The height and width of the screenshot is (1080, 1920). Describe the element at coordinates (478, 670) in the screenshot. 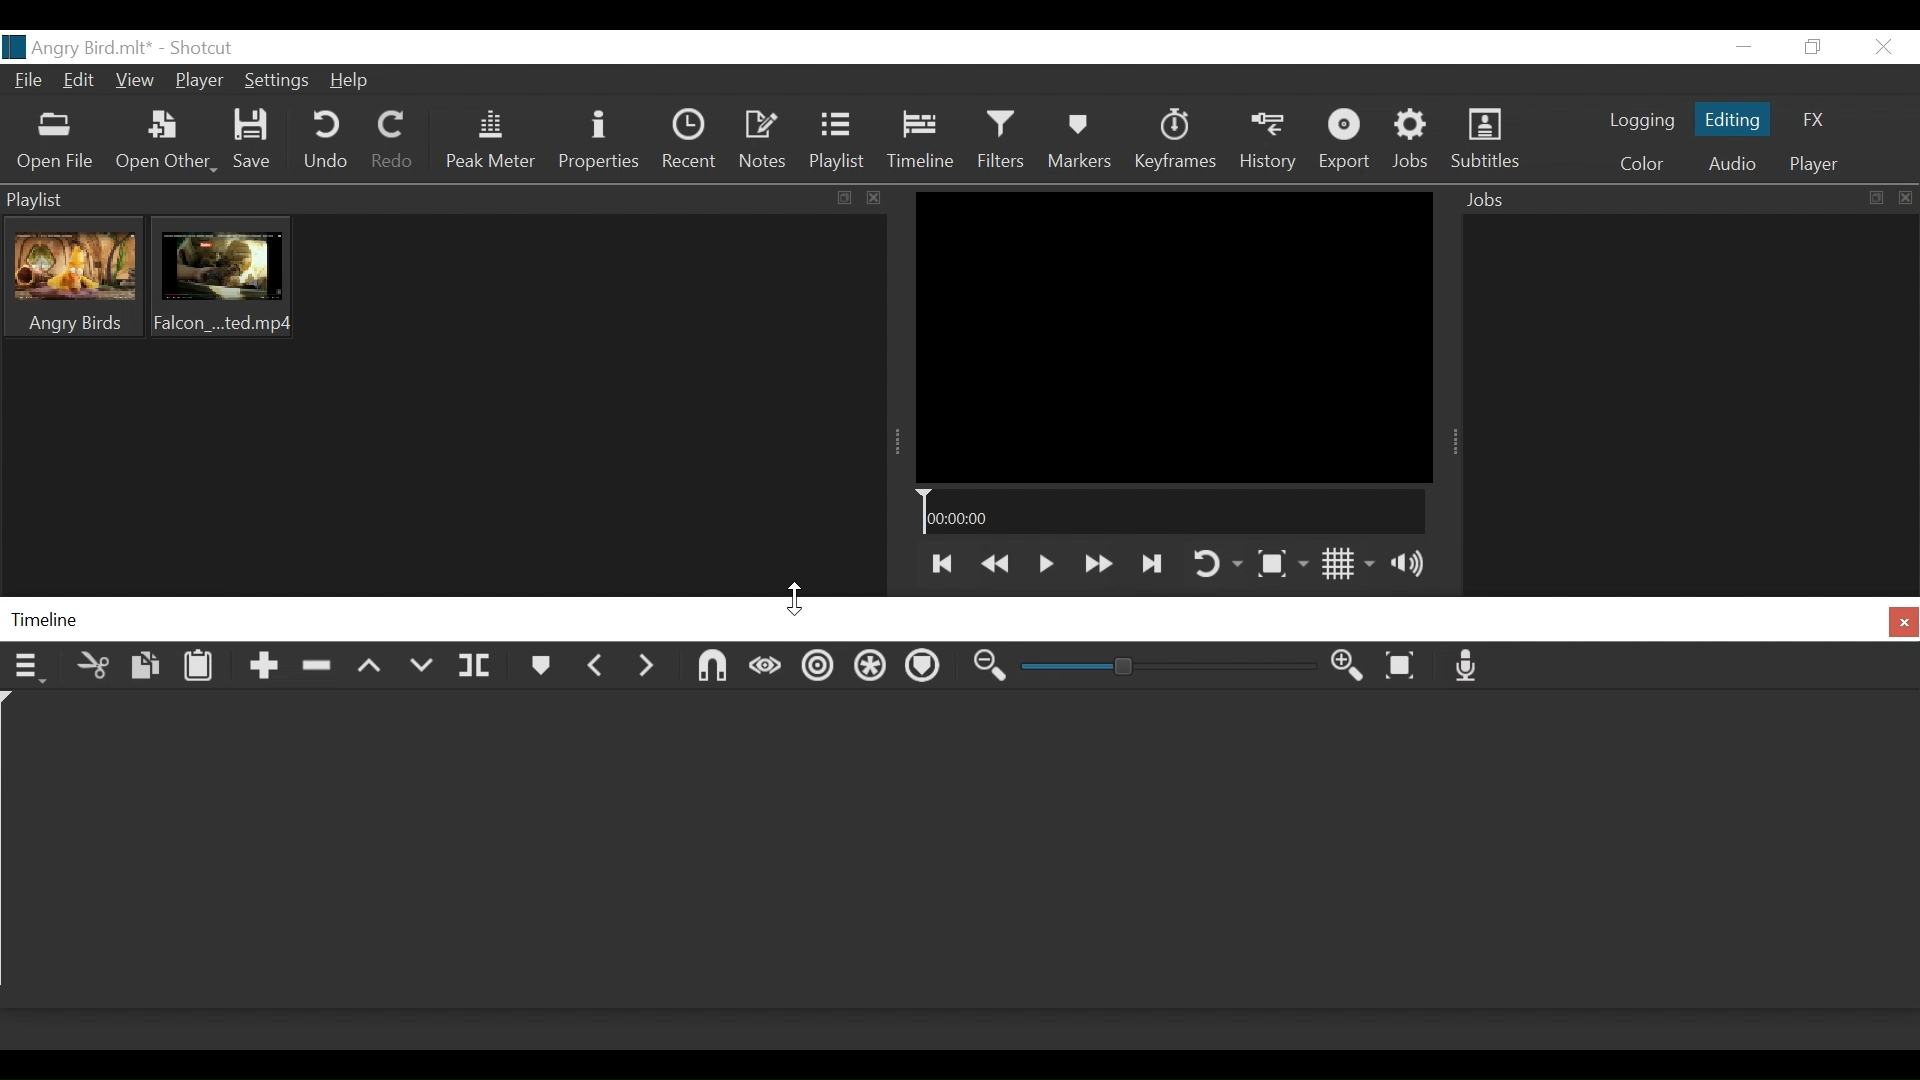

I see `Split at playhead` at that location.